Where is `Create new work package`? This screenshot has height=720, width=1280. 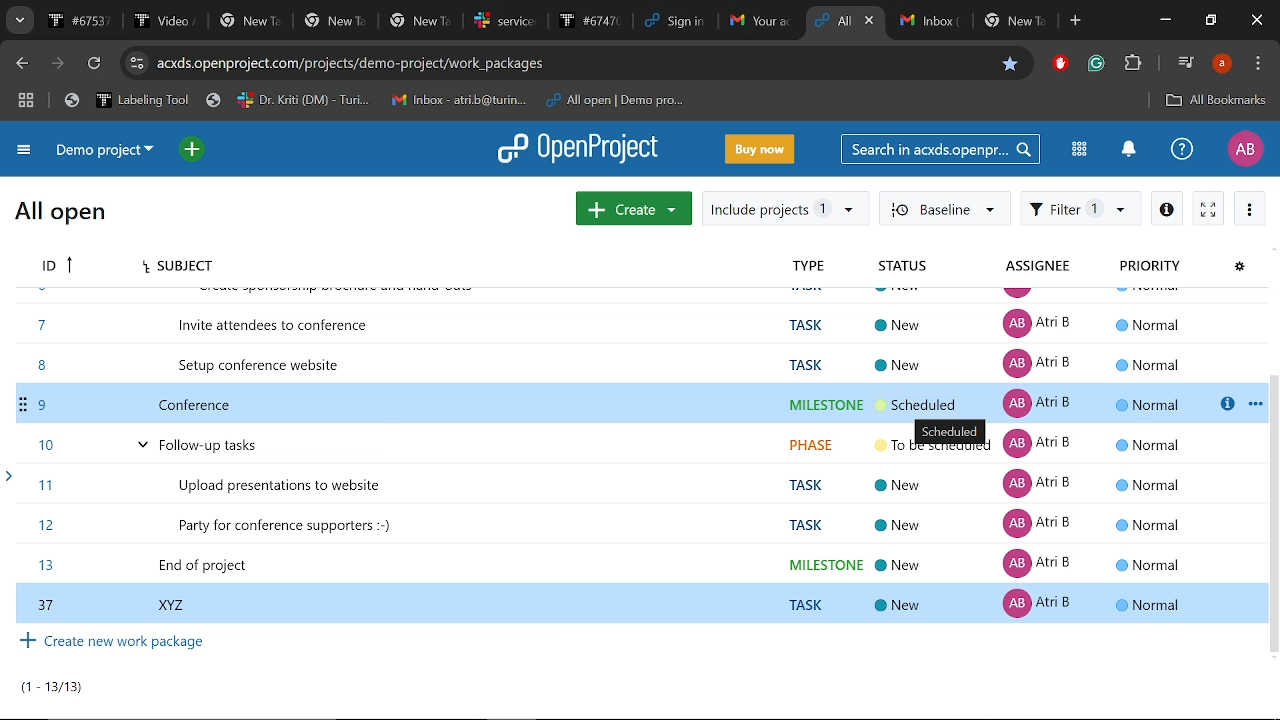
Create new work package is located at coordinates (113, 644).